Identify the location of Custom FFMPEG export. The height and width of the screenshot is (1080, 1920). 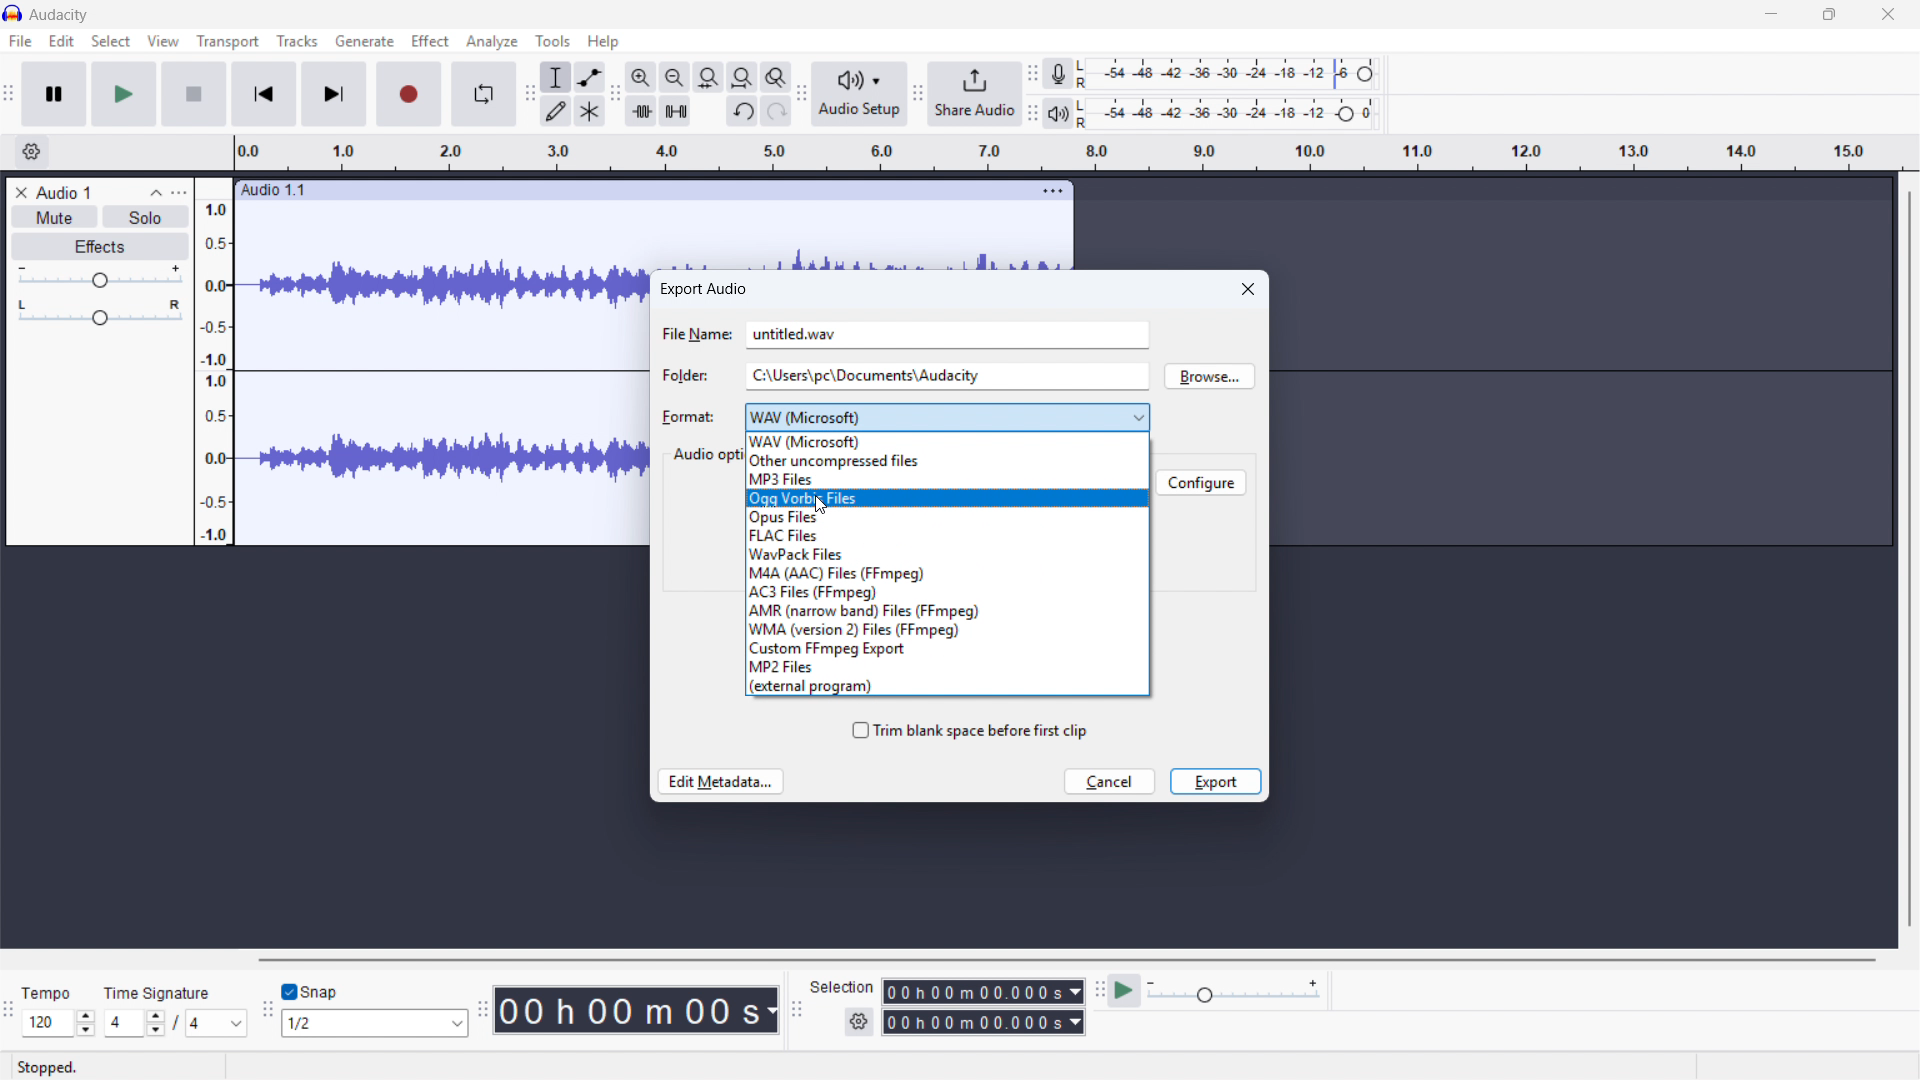
(947, 648).